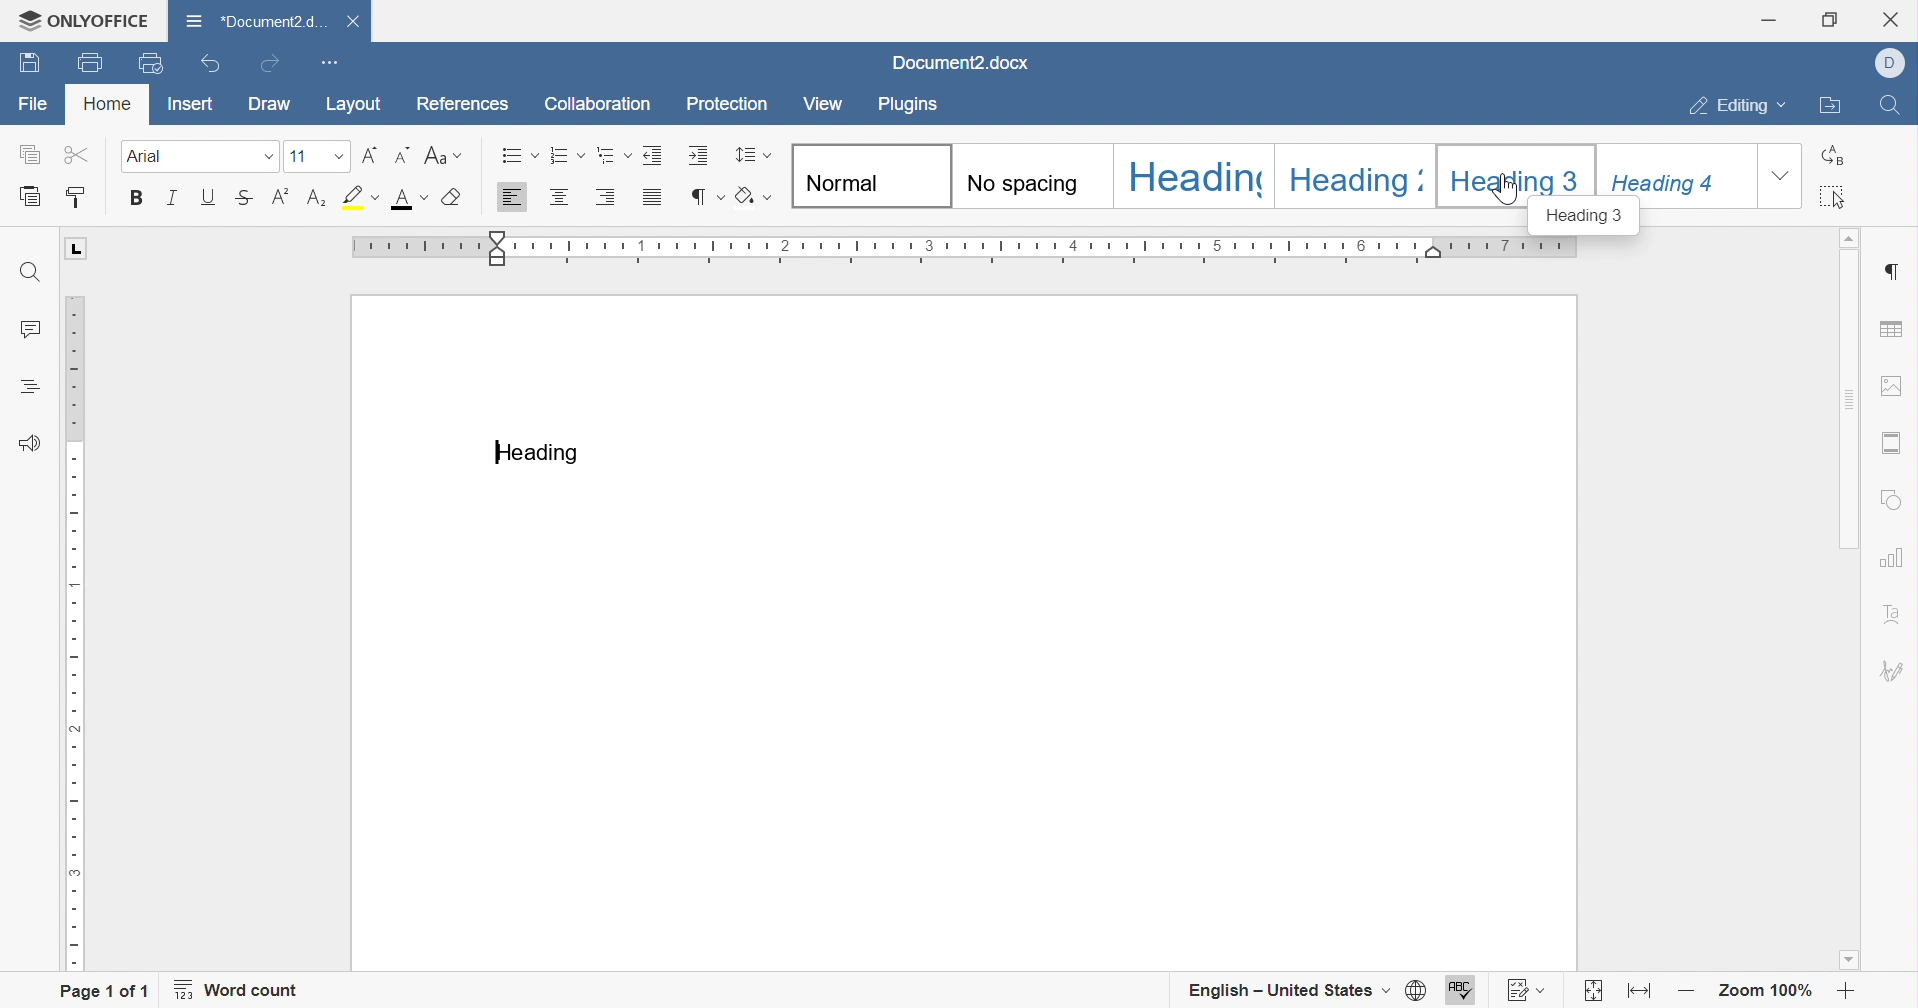 The image size is (1918, 1008). What do you see at coordinates (1831, 107) in the screenshot?
I see `Open file location` at bounding box center [1831, 107].